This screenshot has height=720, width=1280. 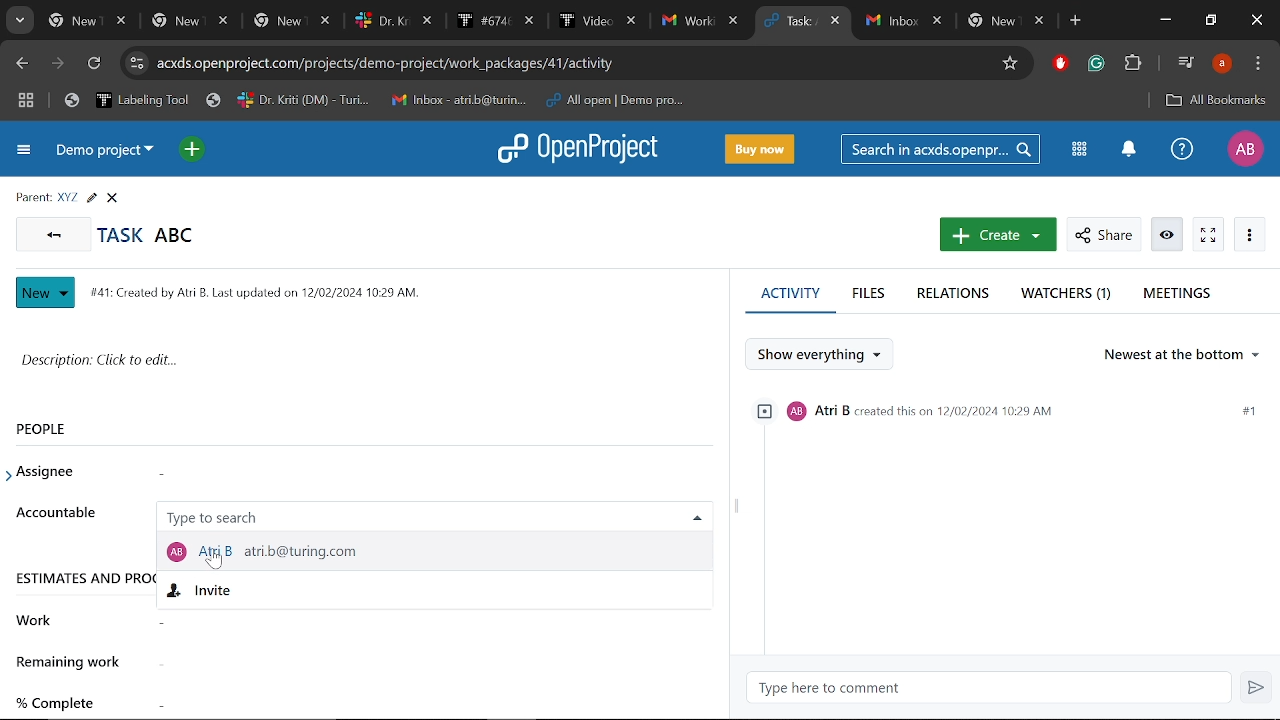 What do you see at coordinates (1074, 22) in the screenshot?
I see `Add new tab` at bounding box center [1074, 22].